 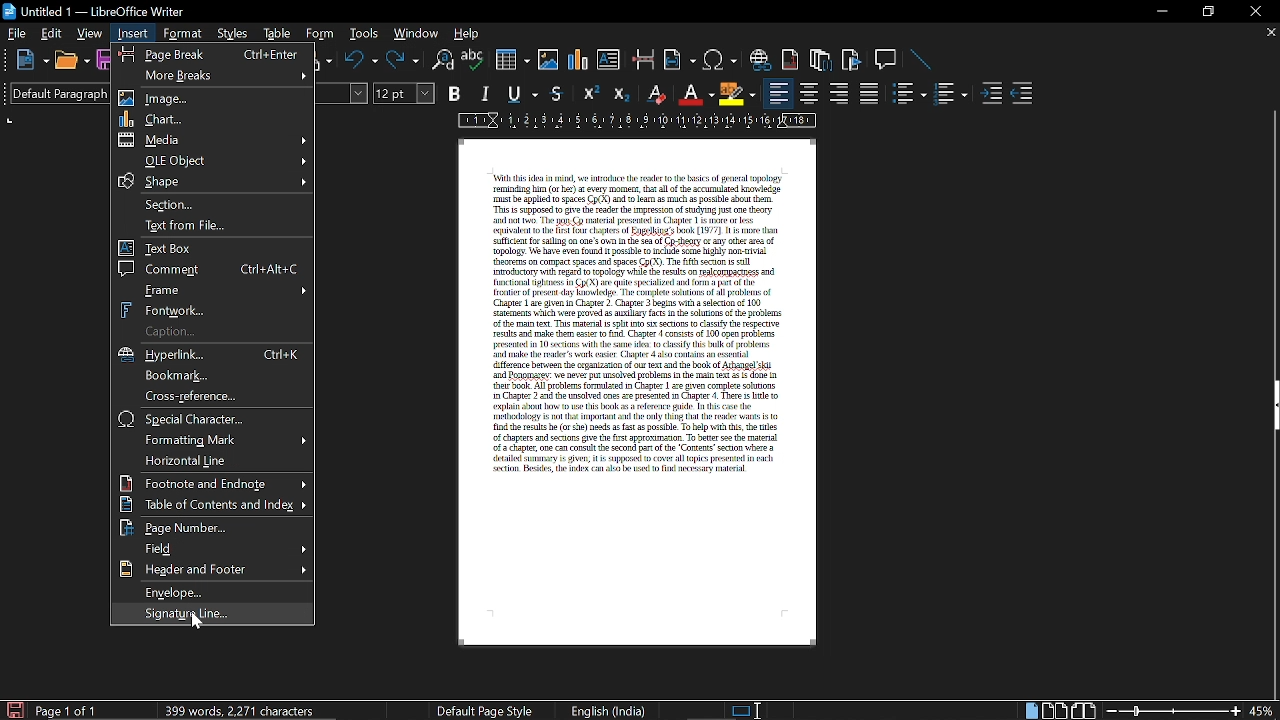 I want to click on window, so click(x=416, y=34).